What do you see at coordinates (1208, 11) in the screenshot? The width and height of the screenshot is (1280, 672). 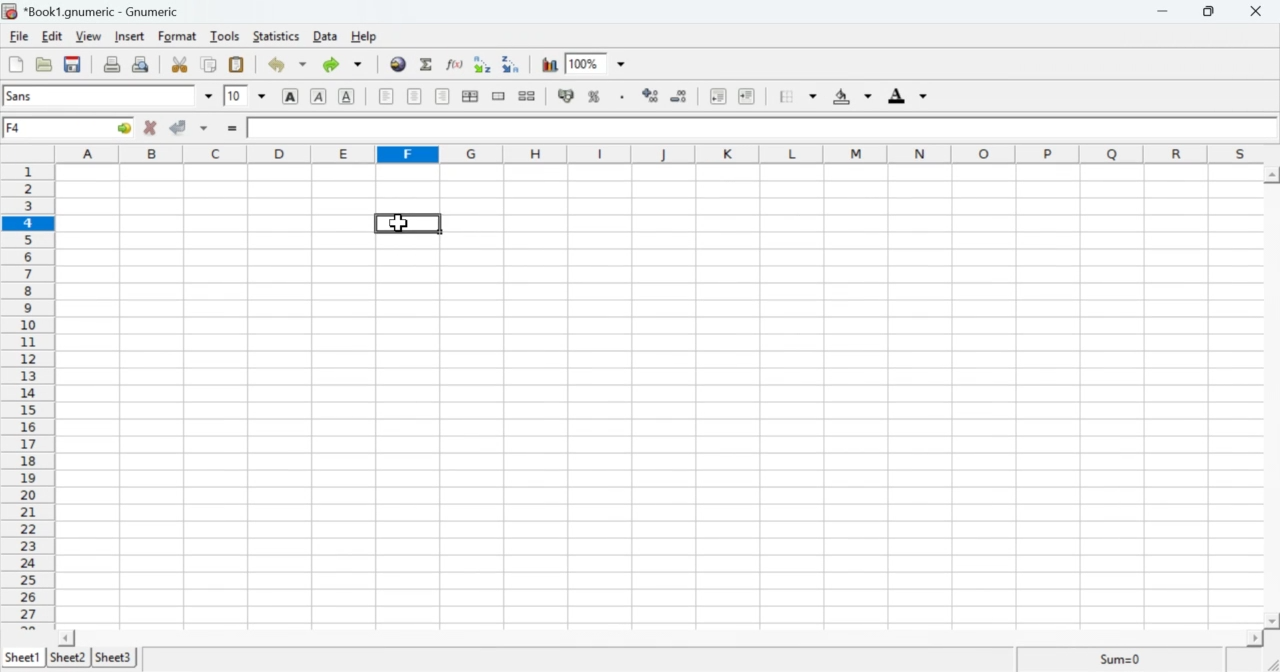 I see `Minimise` at bounding box center [1208, 11].